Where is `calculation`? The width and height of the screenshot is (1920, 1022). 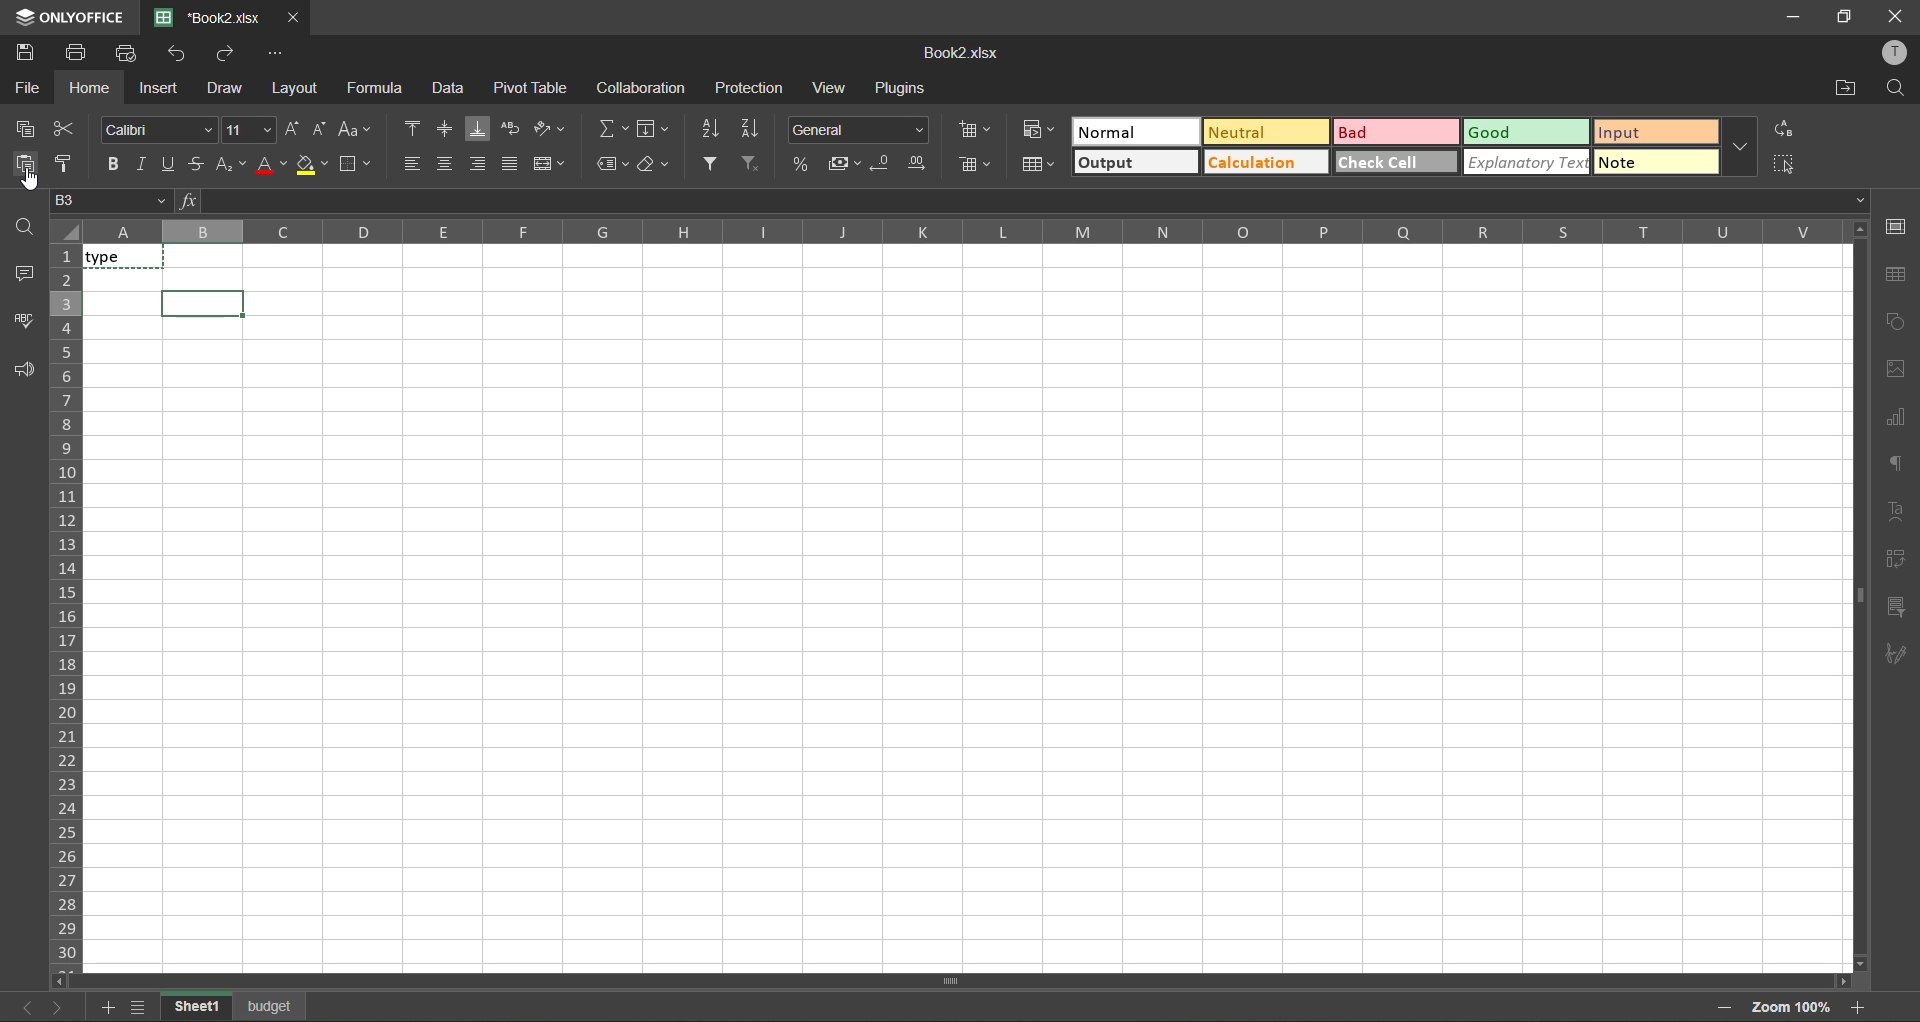
calculation is located at coordinates (1262, 162).